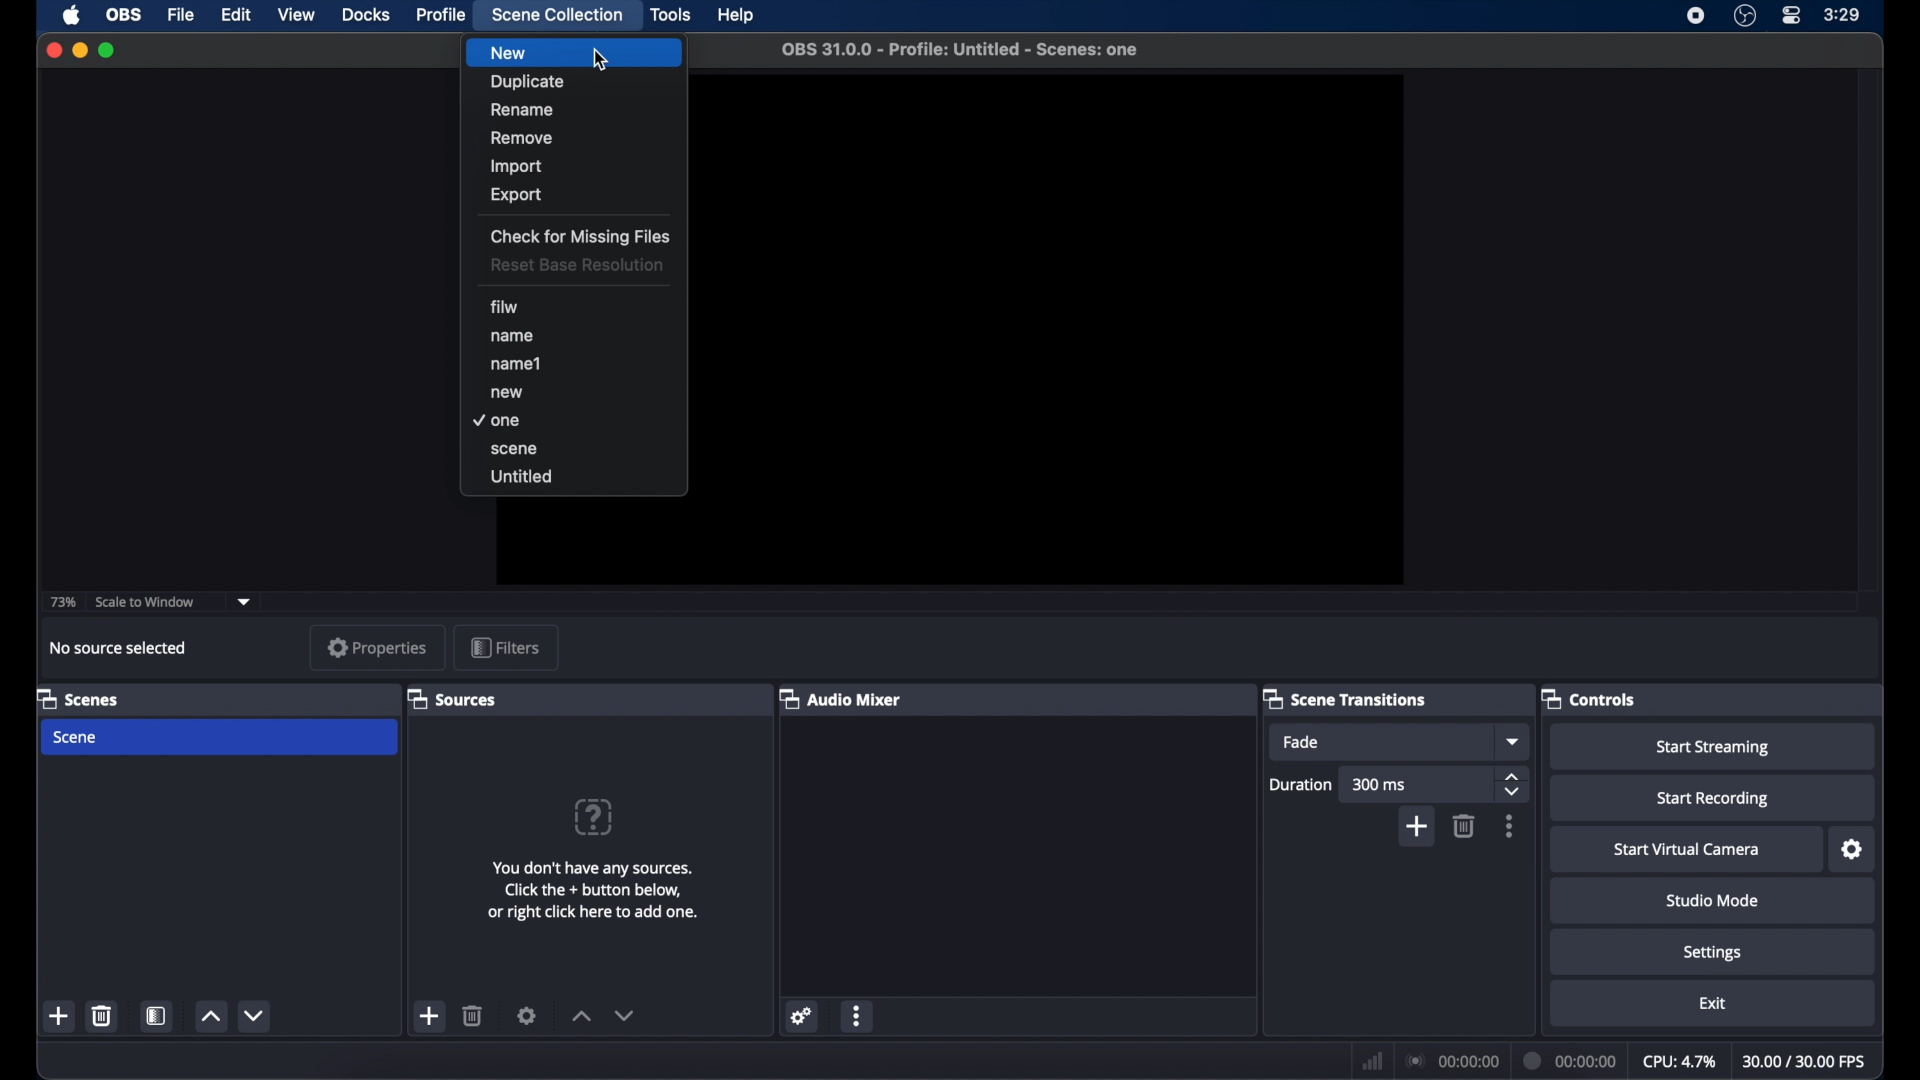 This screenshot has height=1080, width=1920. I want to click on close, so click(53, 51).